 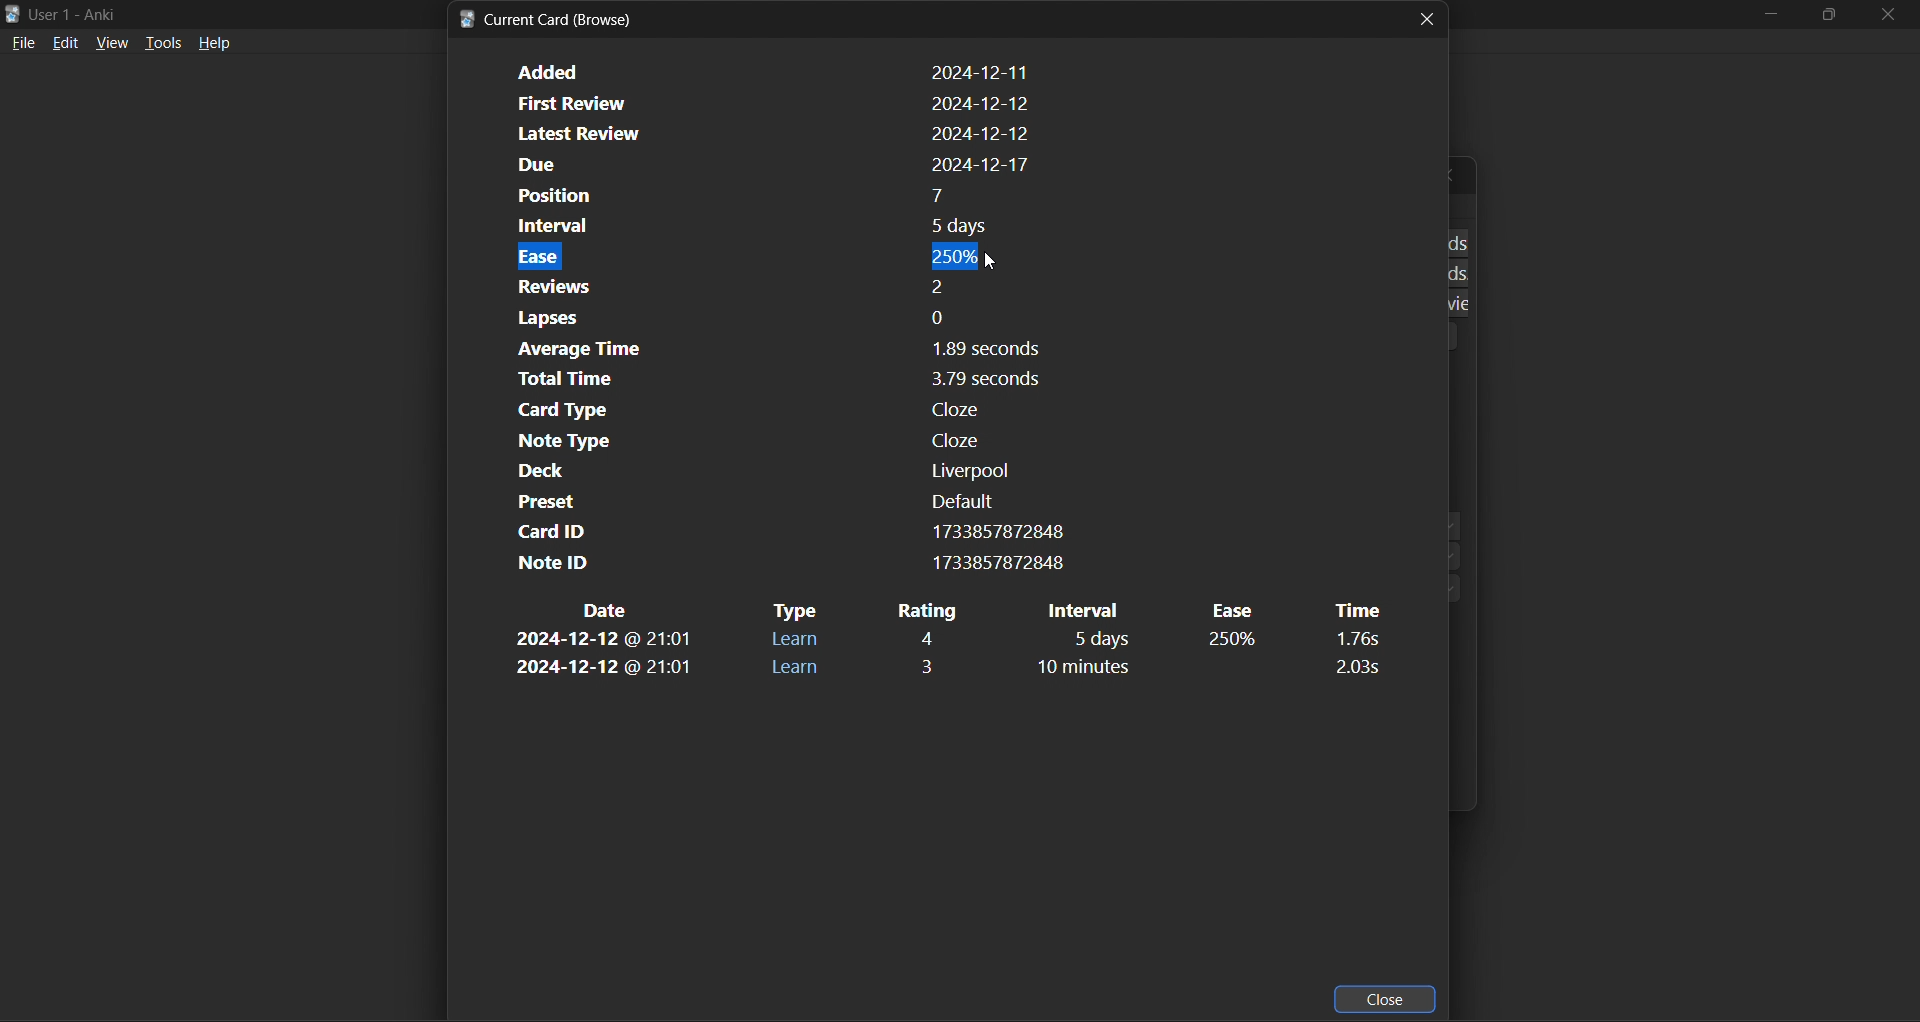 I want to click on interval, so click(x=1101, y=669).